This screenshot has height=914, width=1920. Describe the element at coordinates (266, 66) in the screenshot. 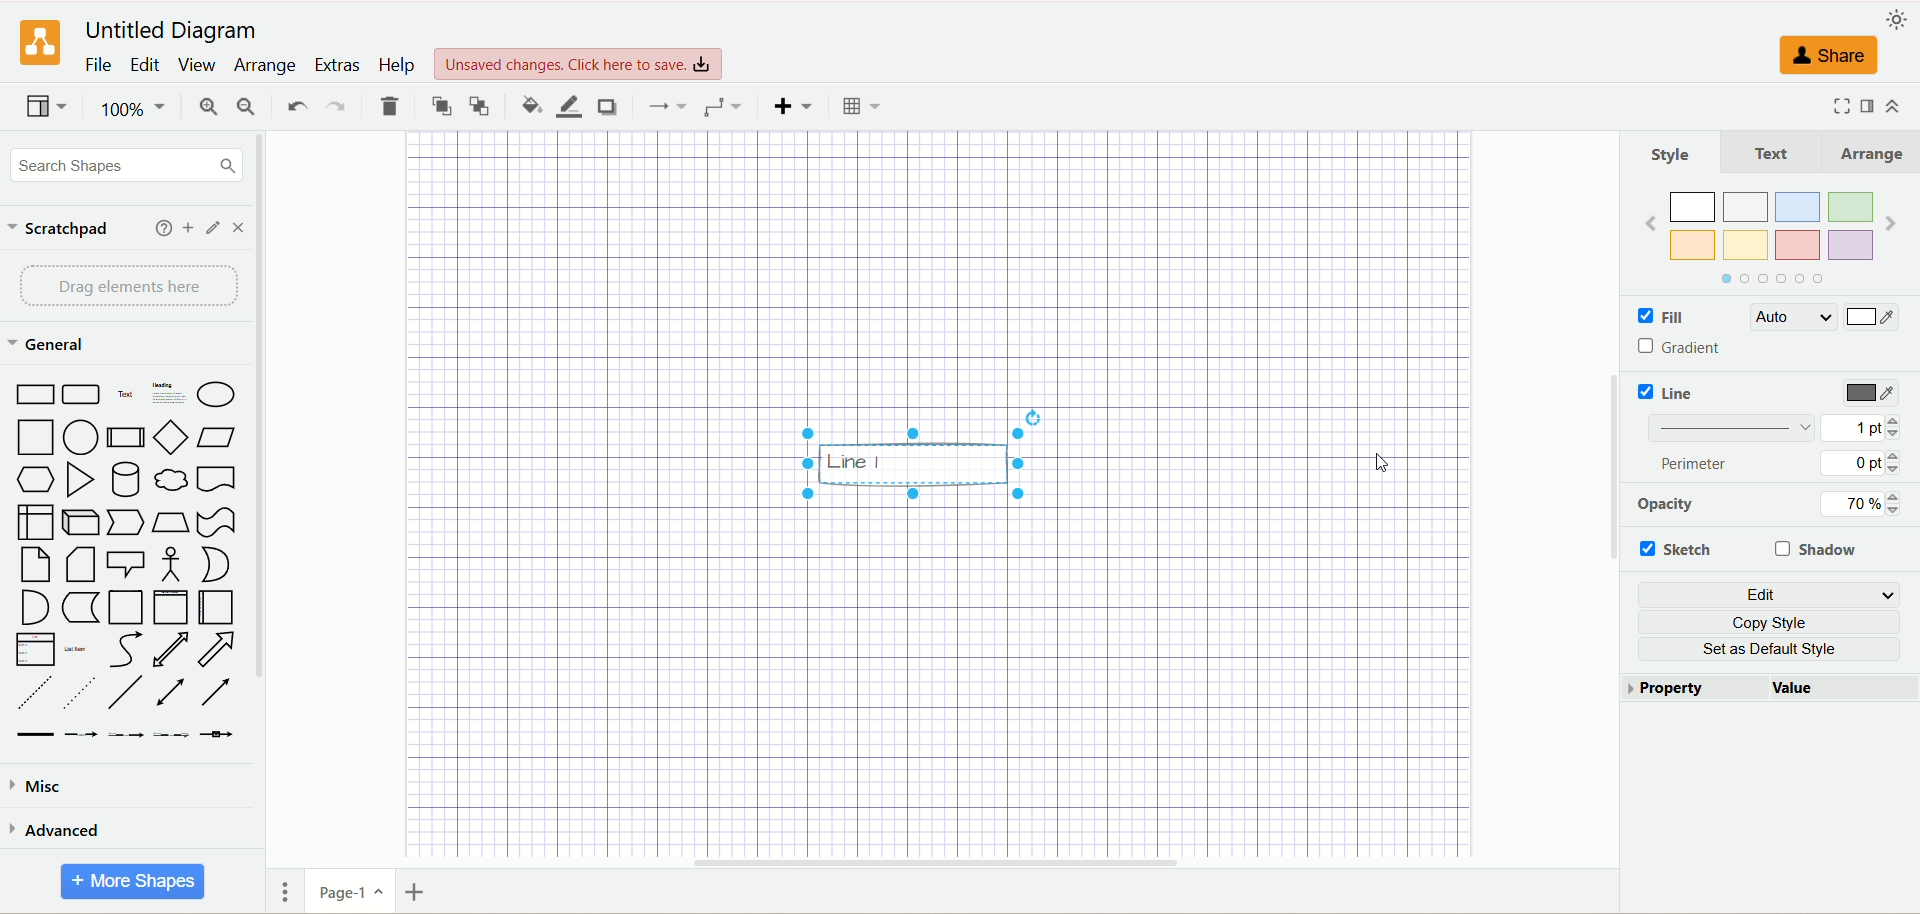

I see `arrange` at that location.